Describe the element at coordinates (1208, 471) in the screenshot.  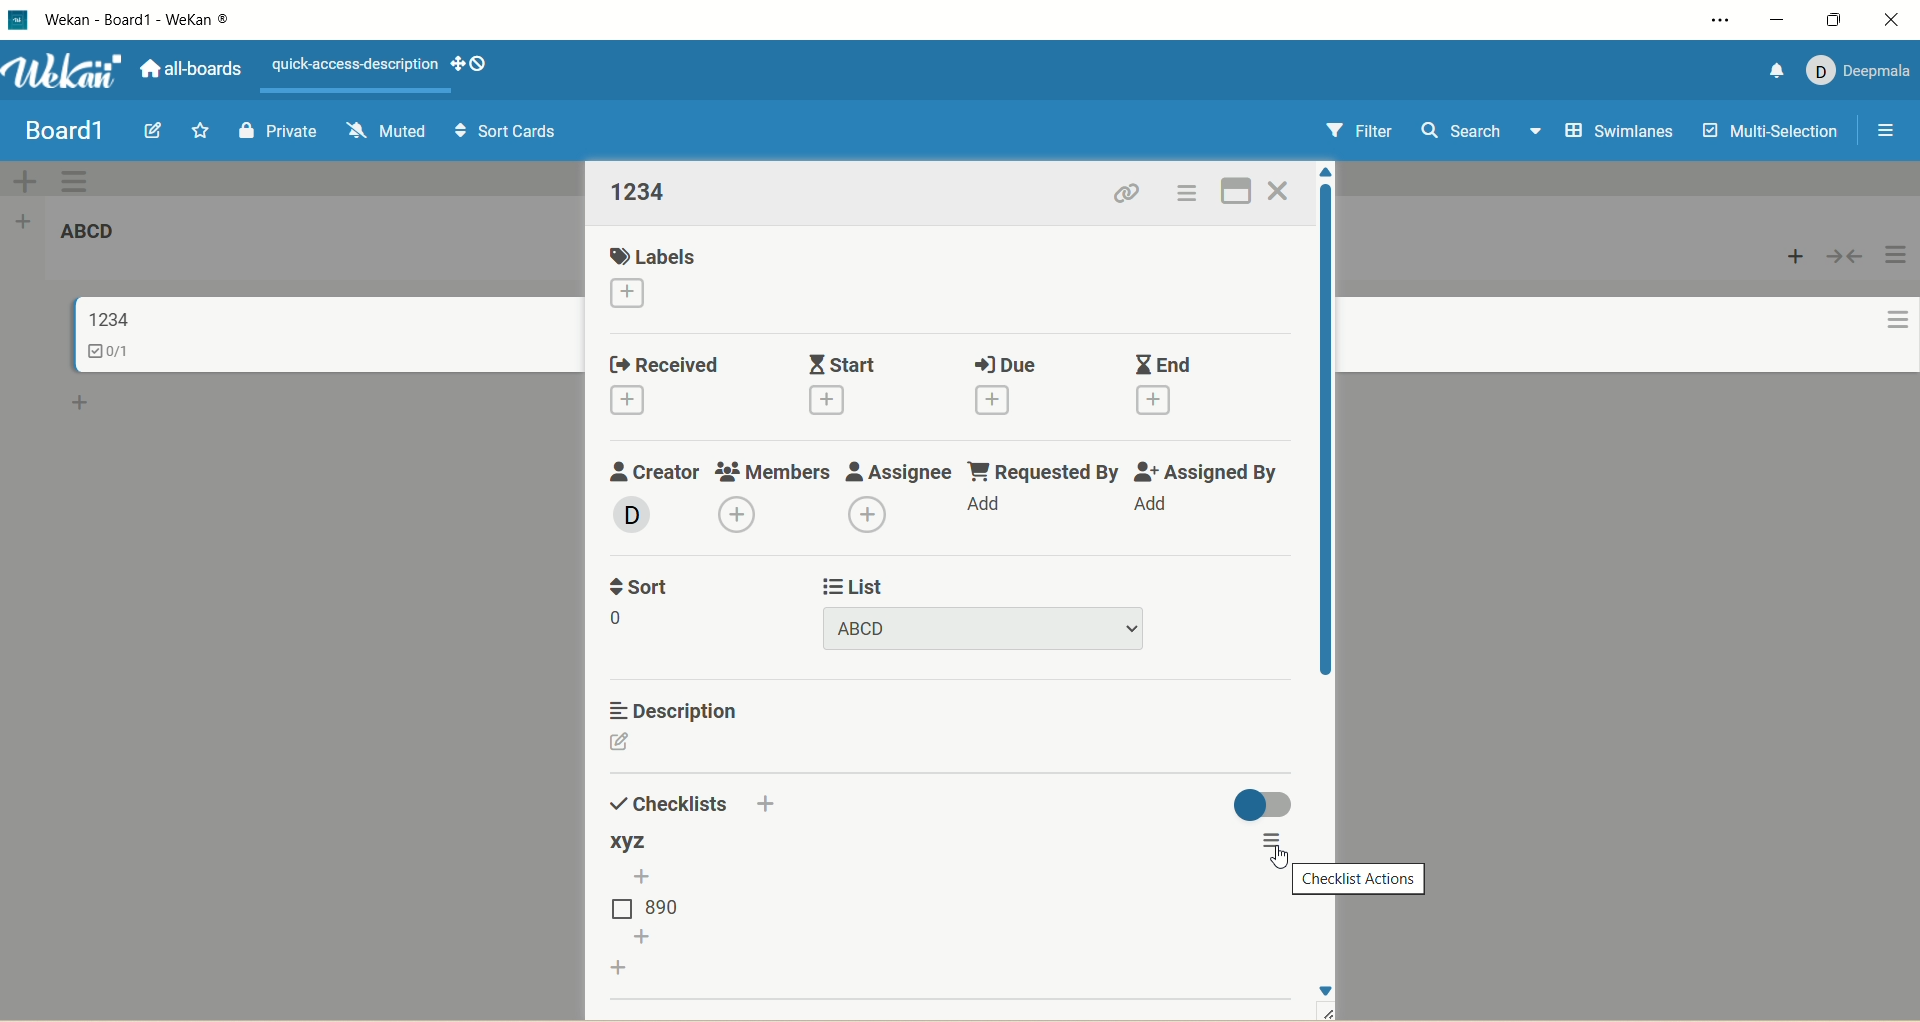
I see `assigned by` at that location.